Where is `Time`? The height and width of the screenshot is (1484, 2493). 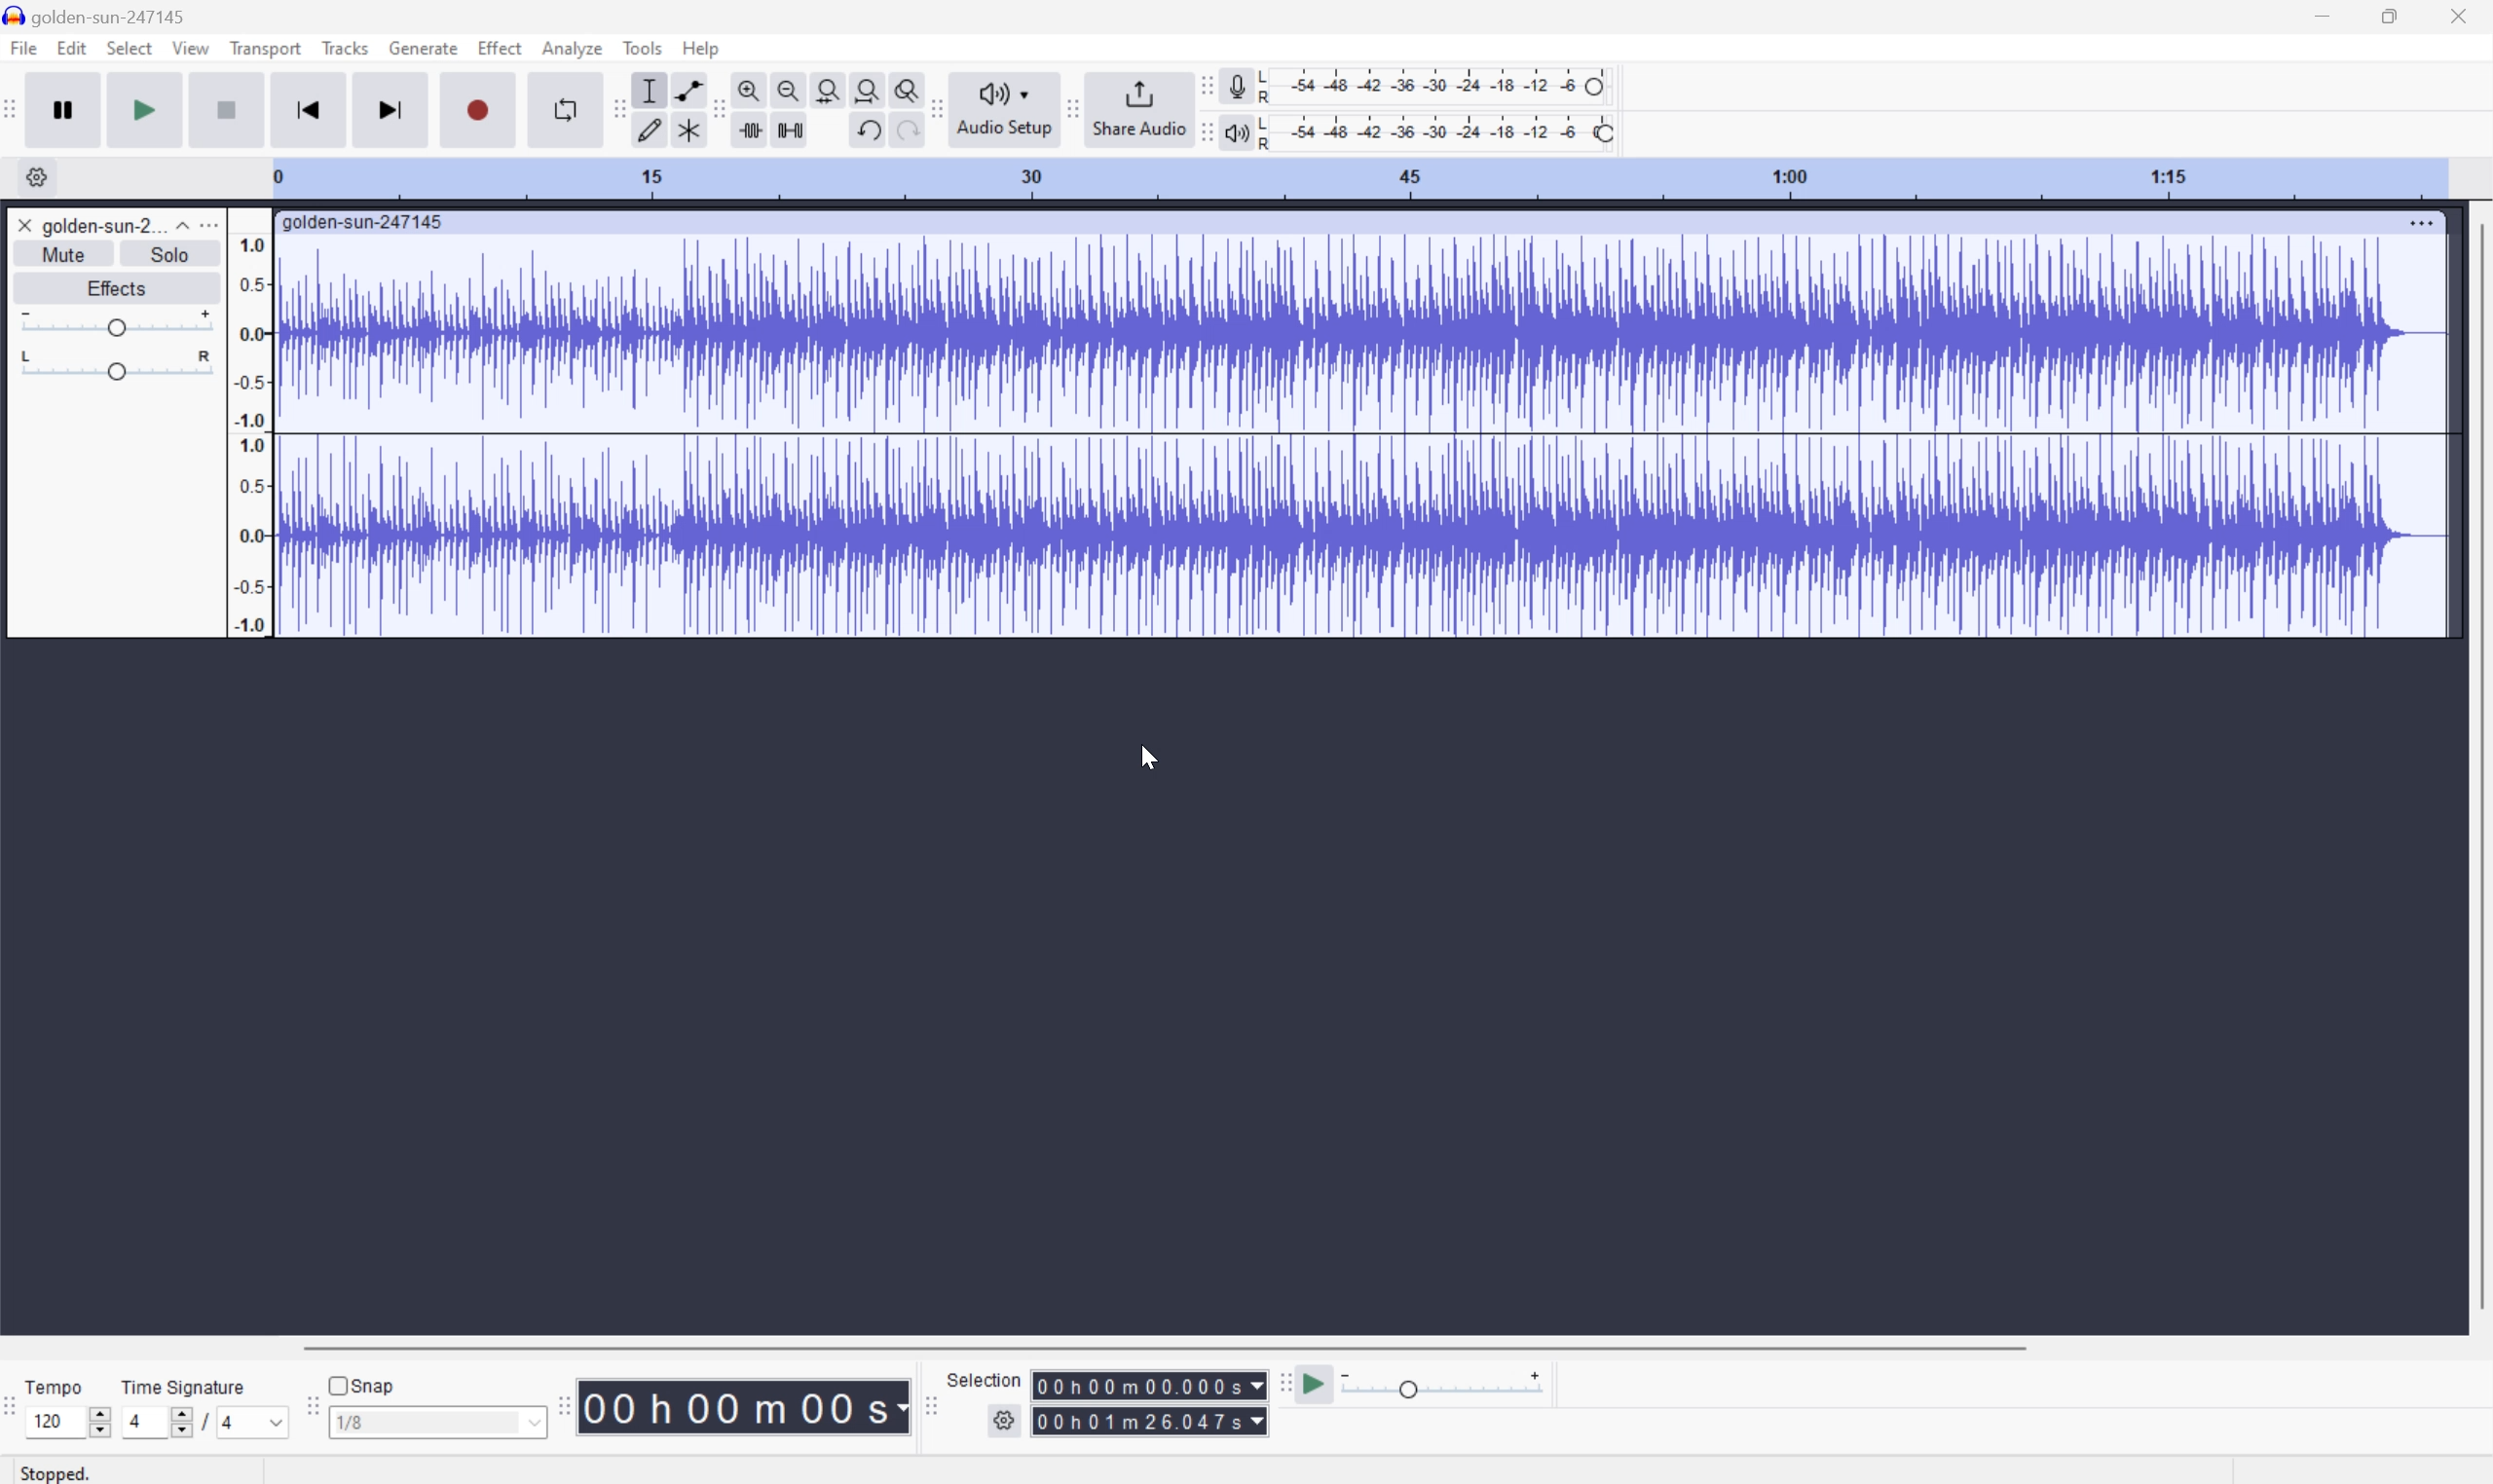
Time is located at coordinates (745, 1404).